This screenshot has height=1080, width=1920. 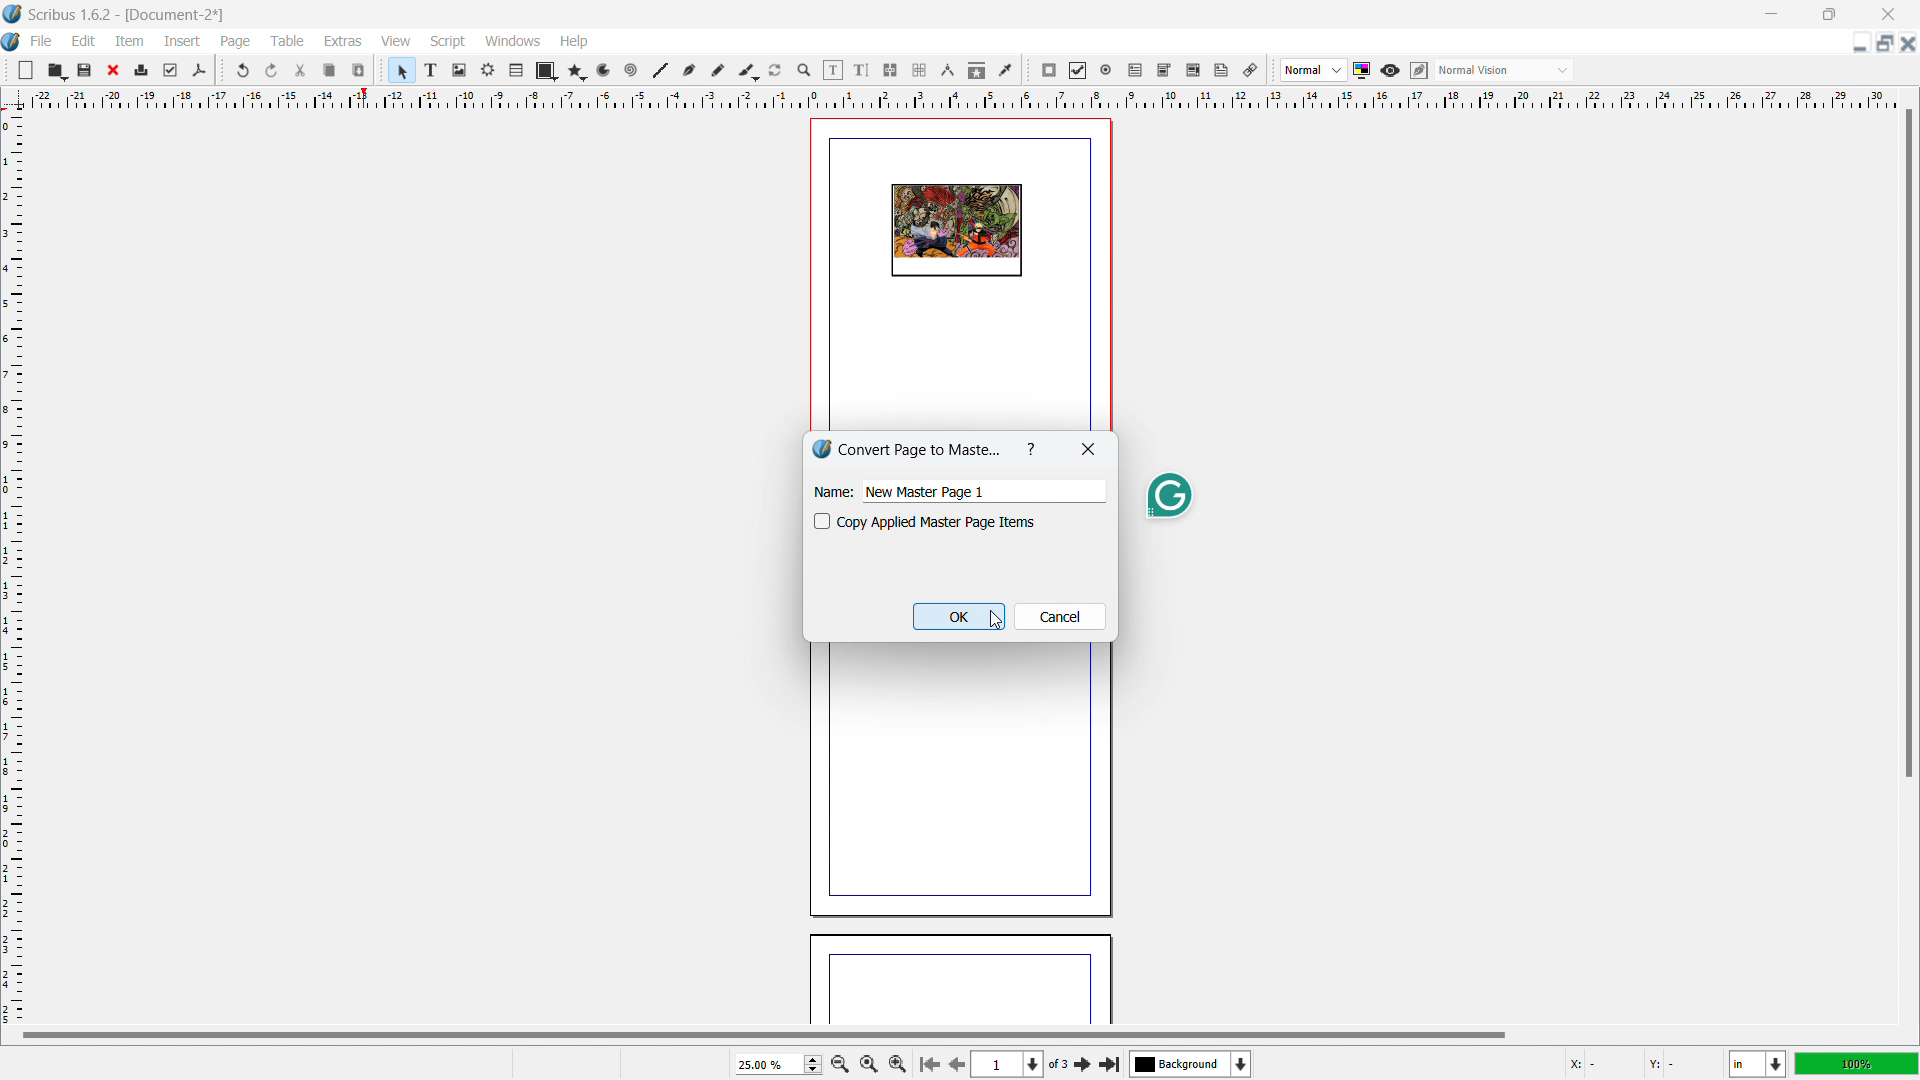 What do you see at coordinates (40, 41) in the screenshot?
I see `file` at bounding box center [40, 41].